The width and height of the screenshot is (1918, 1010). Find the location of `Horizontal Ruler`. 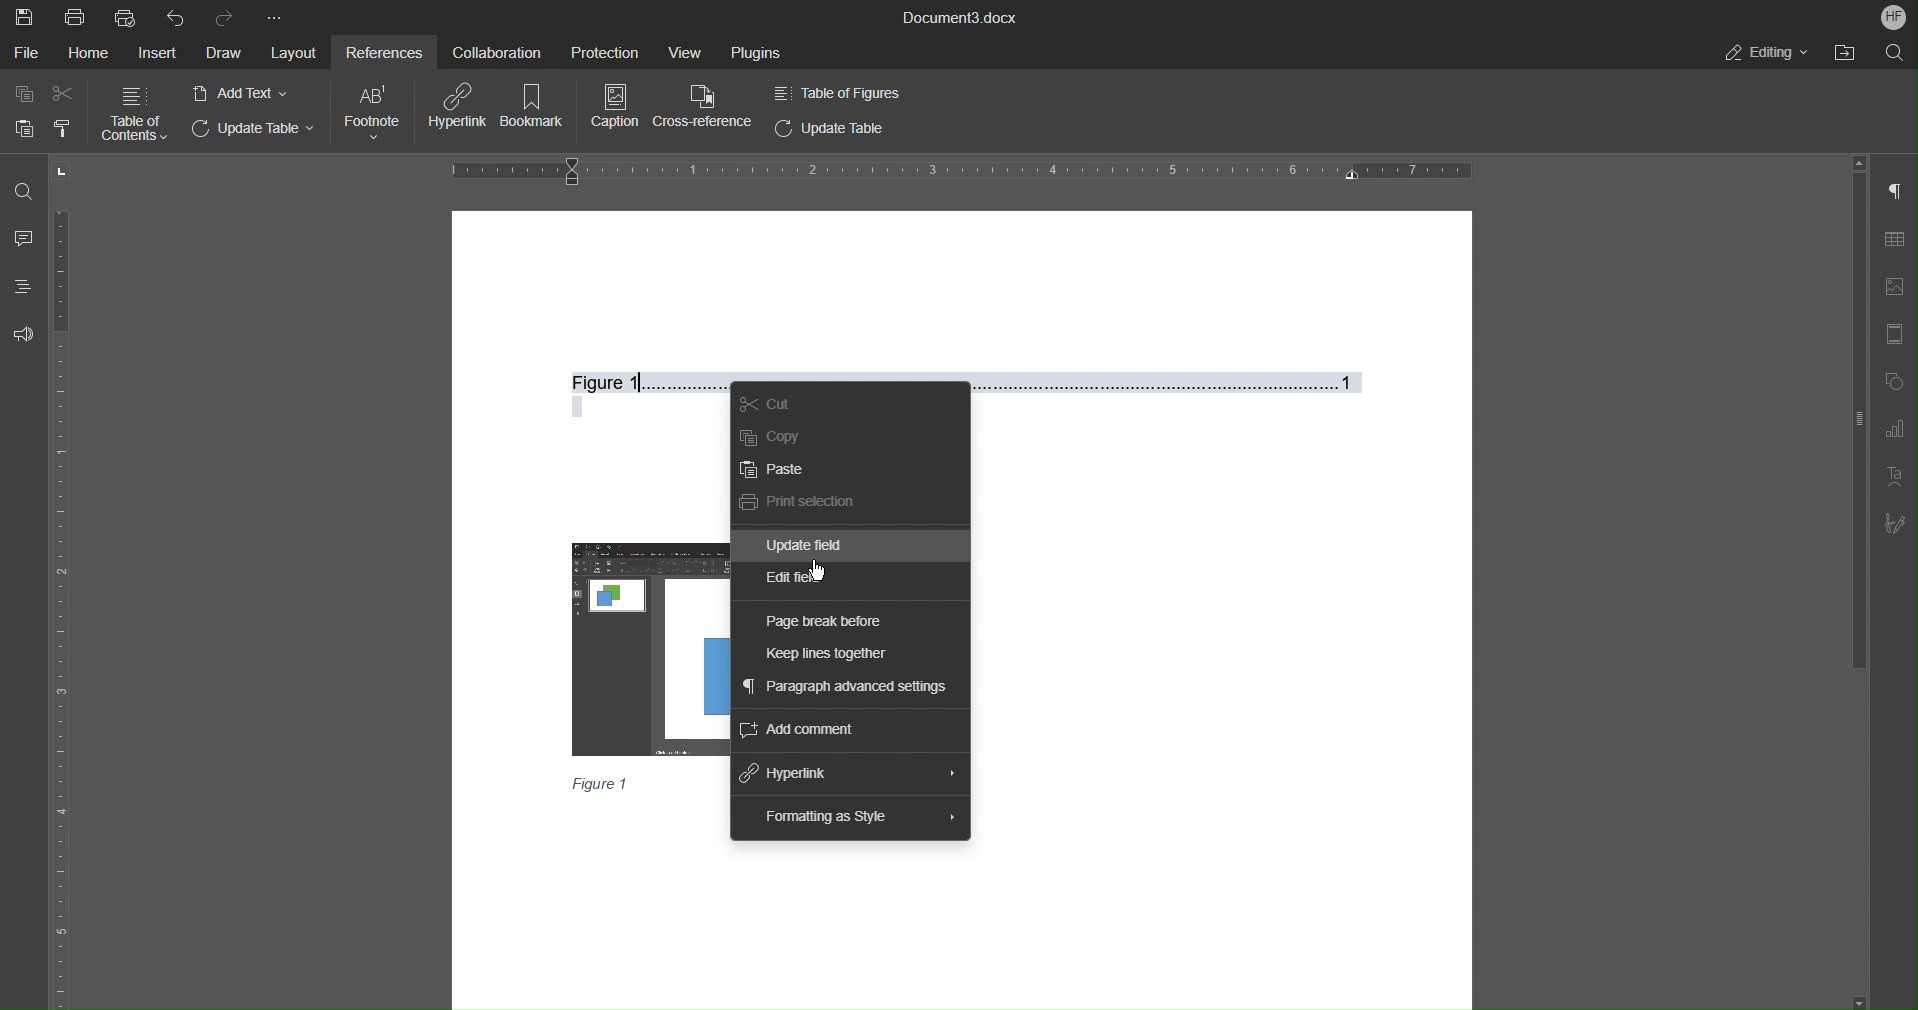

Horizontal Ruler is located at coordinates (961, 169).